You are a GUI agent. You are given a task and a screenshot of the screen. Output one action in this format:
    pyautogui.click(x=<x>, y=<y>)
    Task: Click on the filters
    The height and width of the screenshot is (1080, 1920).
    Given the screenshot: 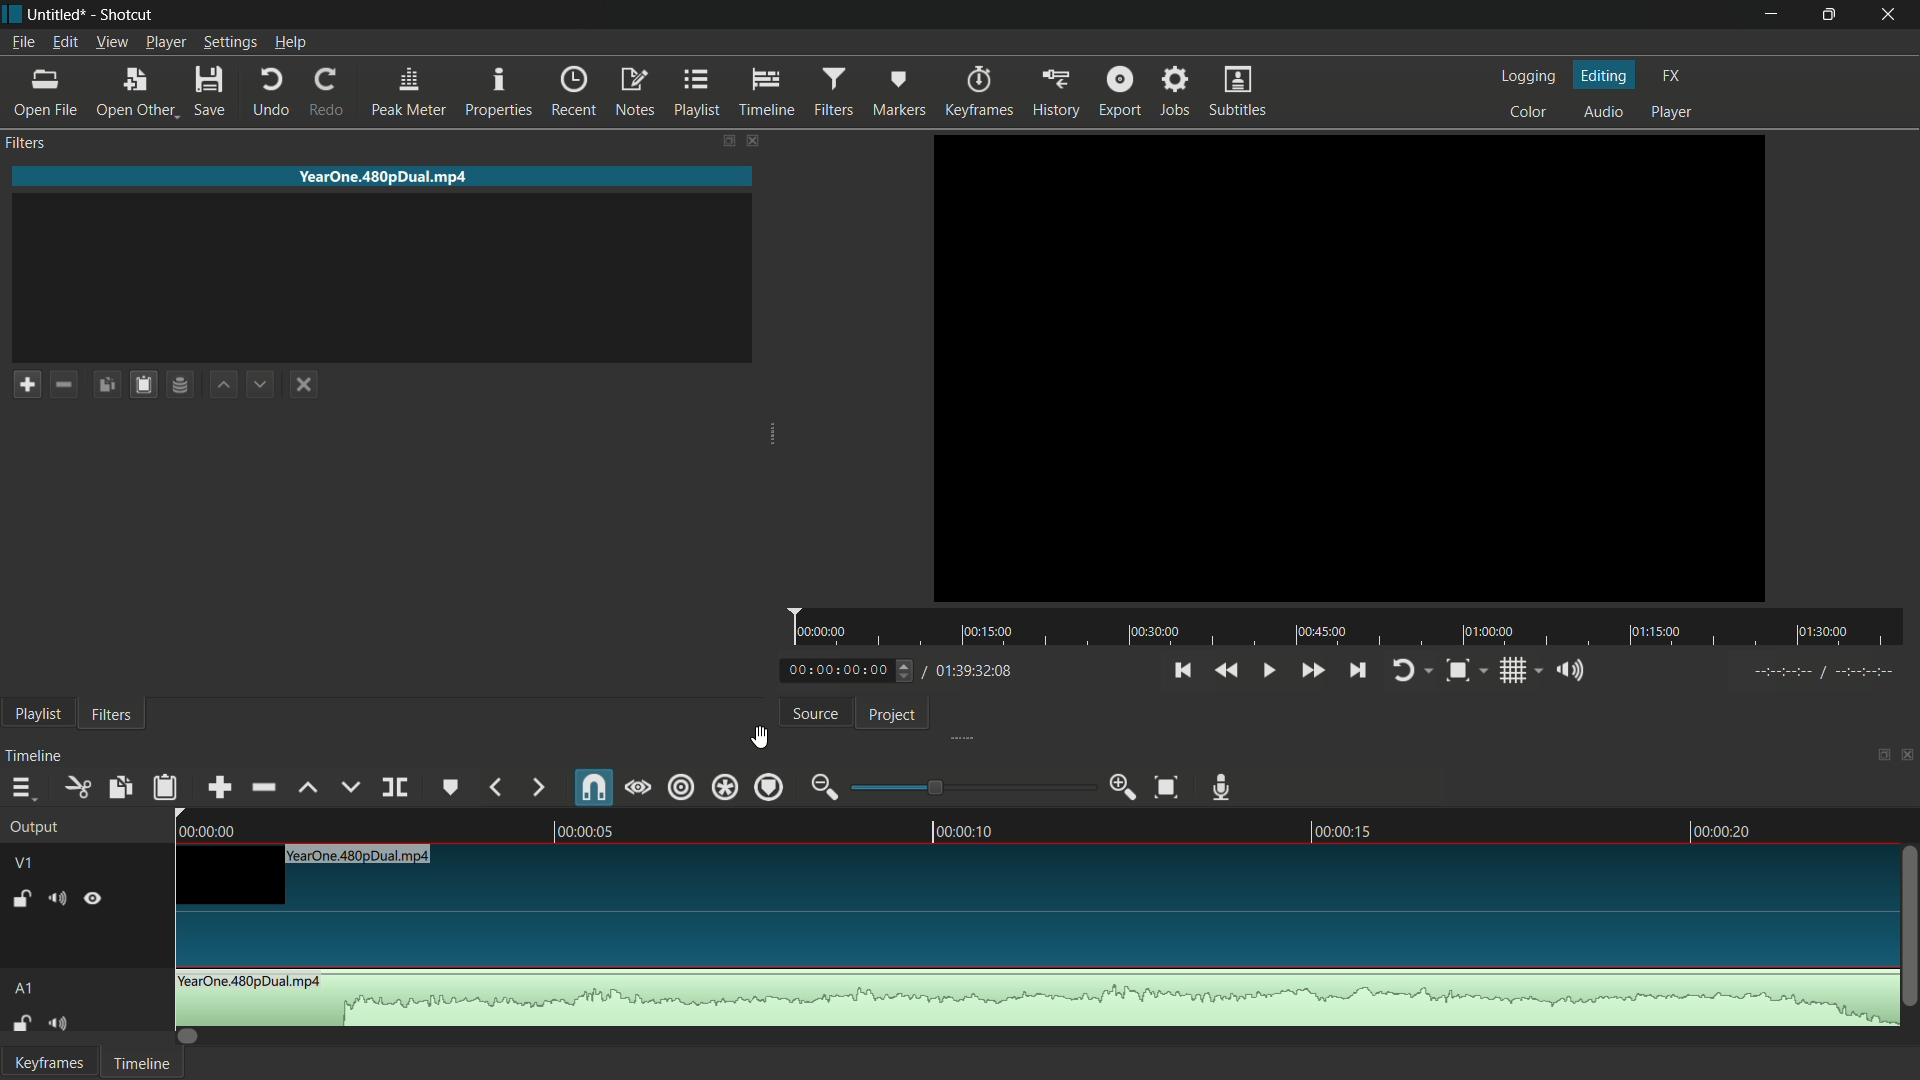 What is the action you would take?
    pyautogui.click(x=833, y=91)
    